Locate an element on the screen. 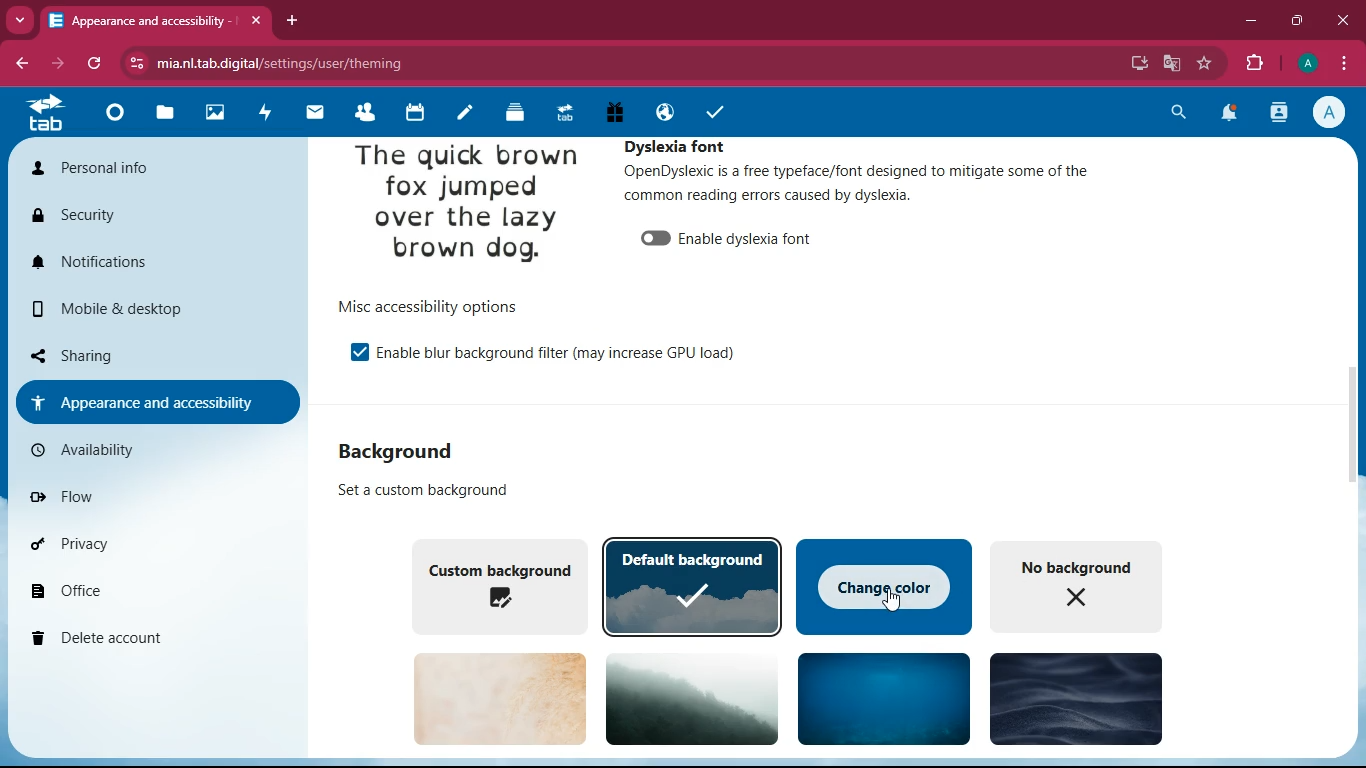 The height and width of the screenshot is (768, 1366). cursor is located at coordinates (896, 600).